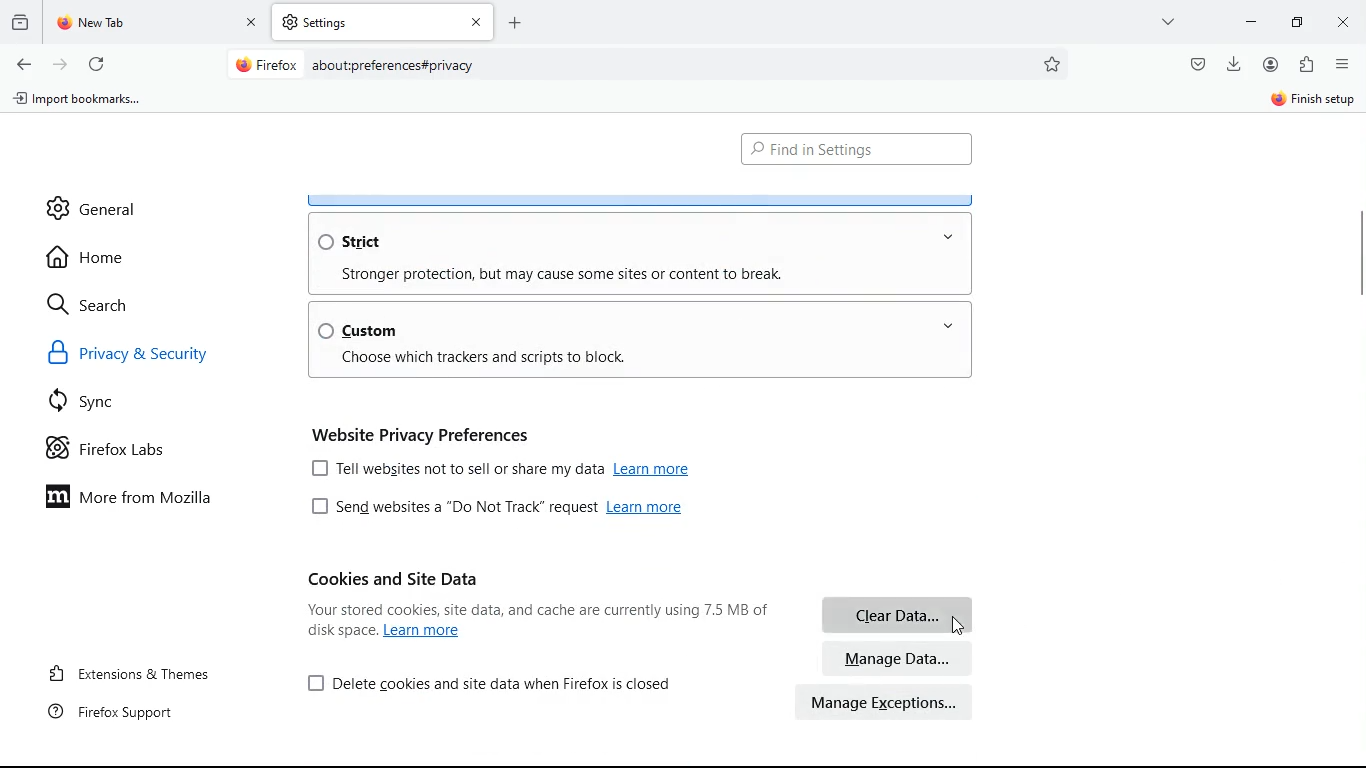 Image resolution: width=1366 pixels, height=768 pixels. I want to click on cookies and site data, so click(394, 578).